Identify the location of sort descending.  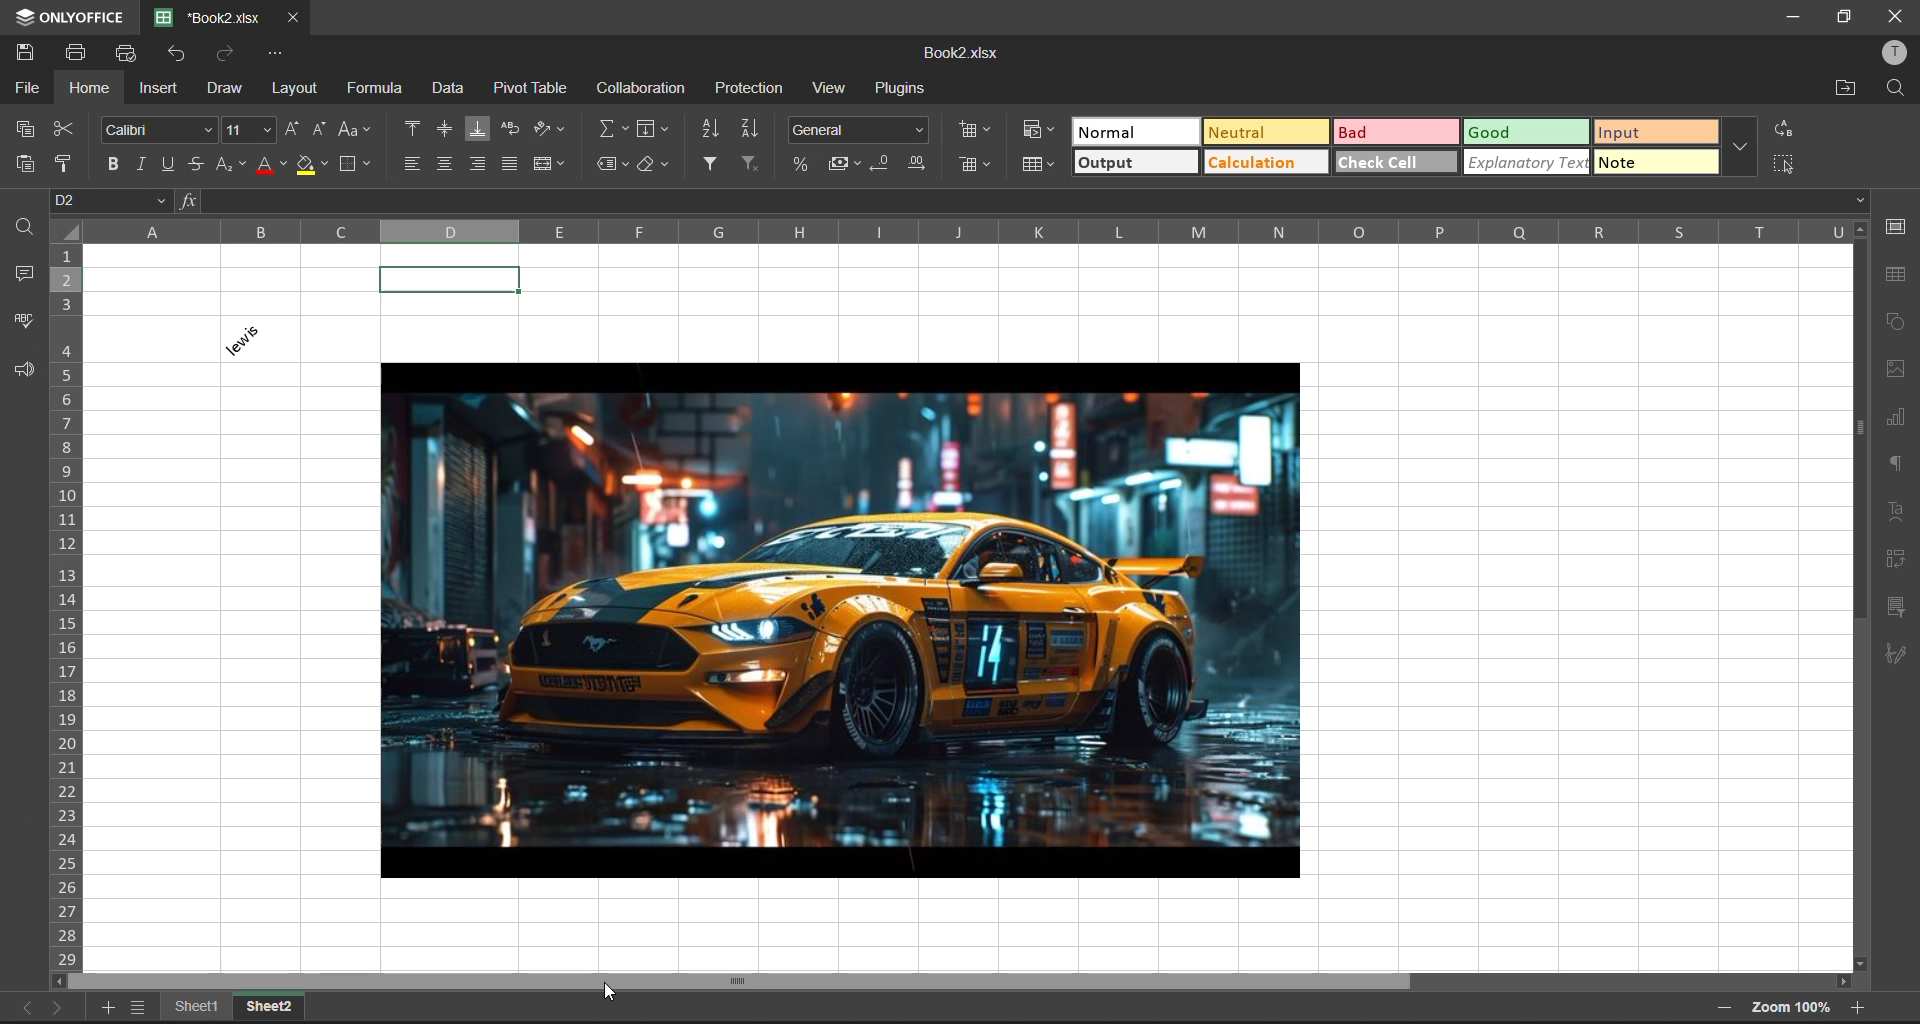
(748, 131).